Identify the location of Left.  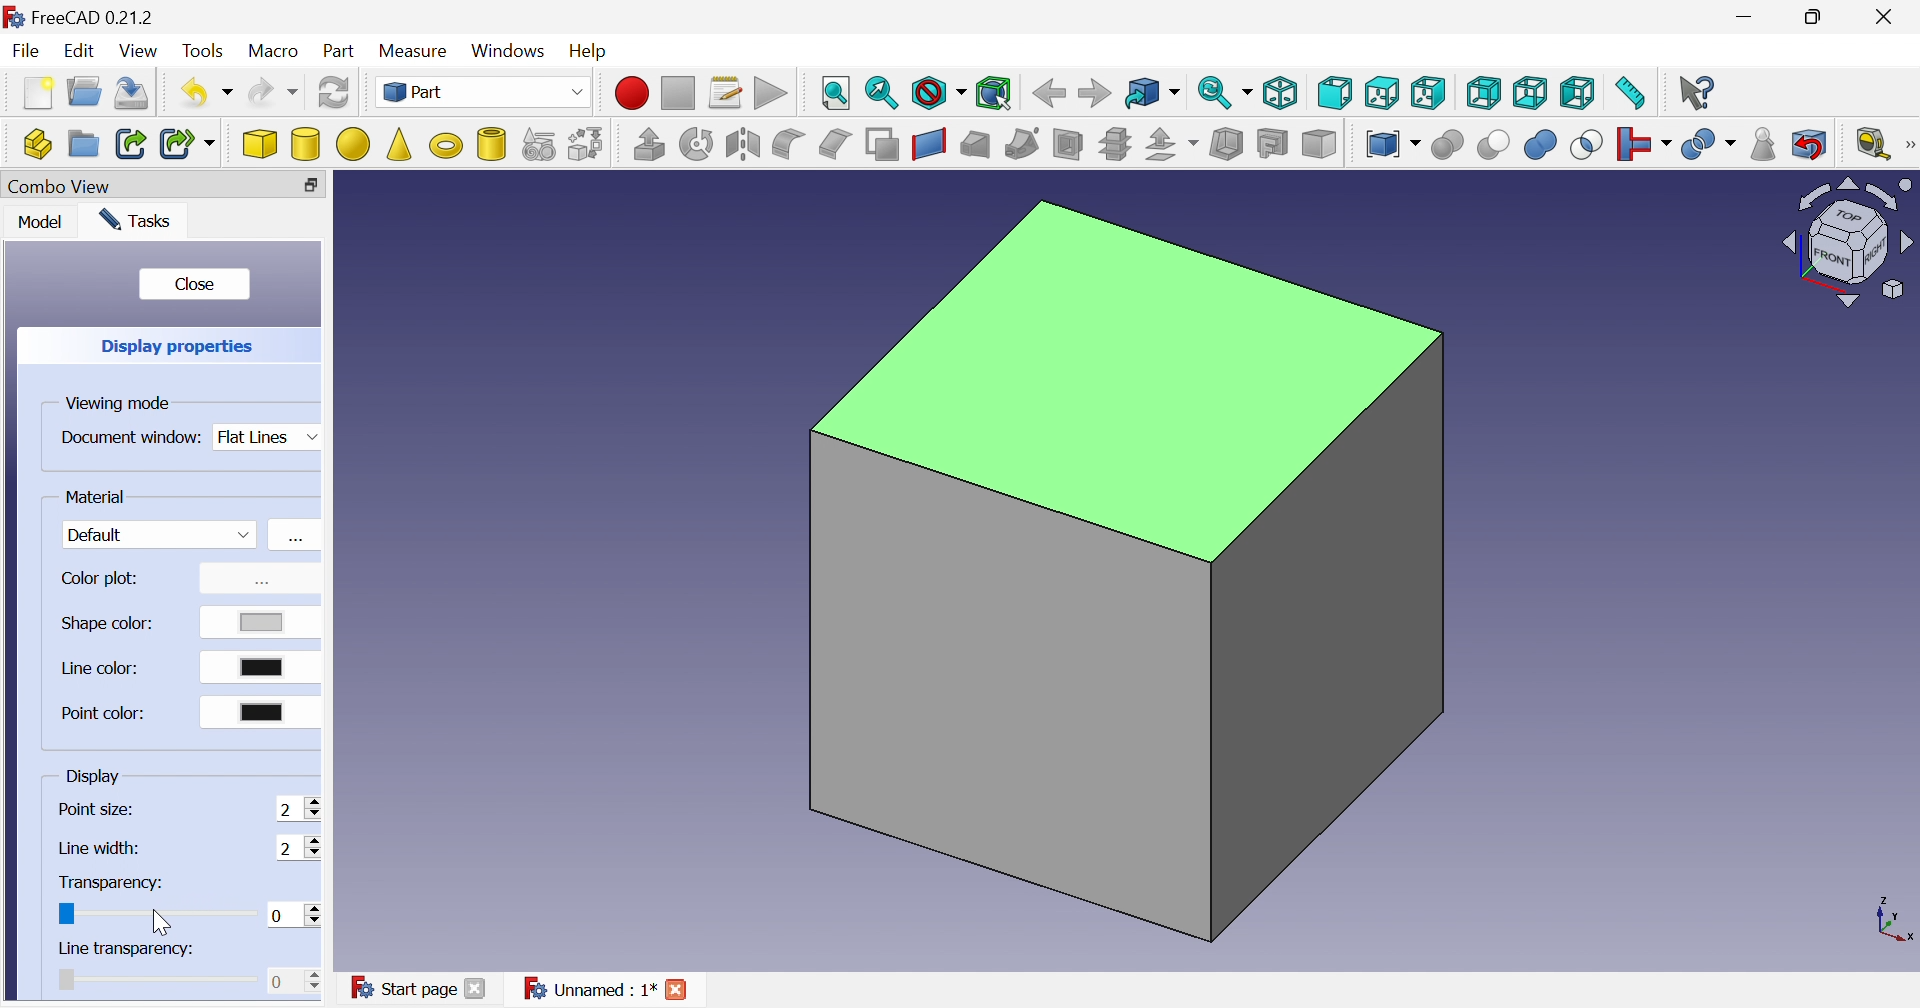
(1578, 94).